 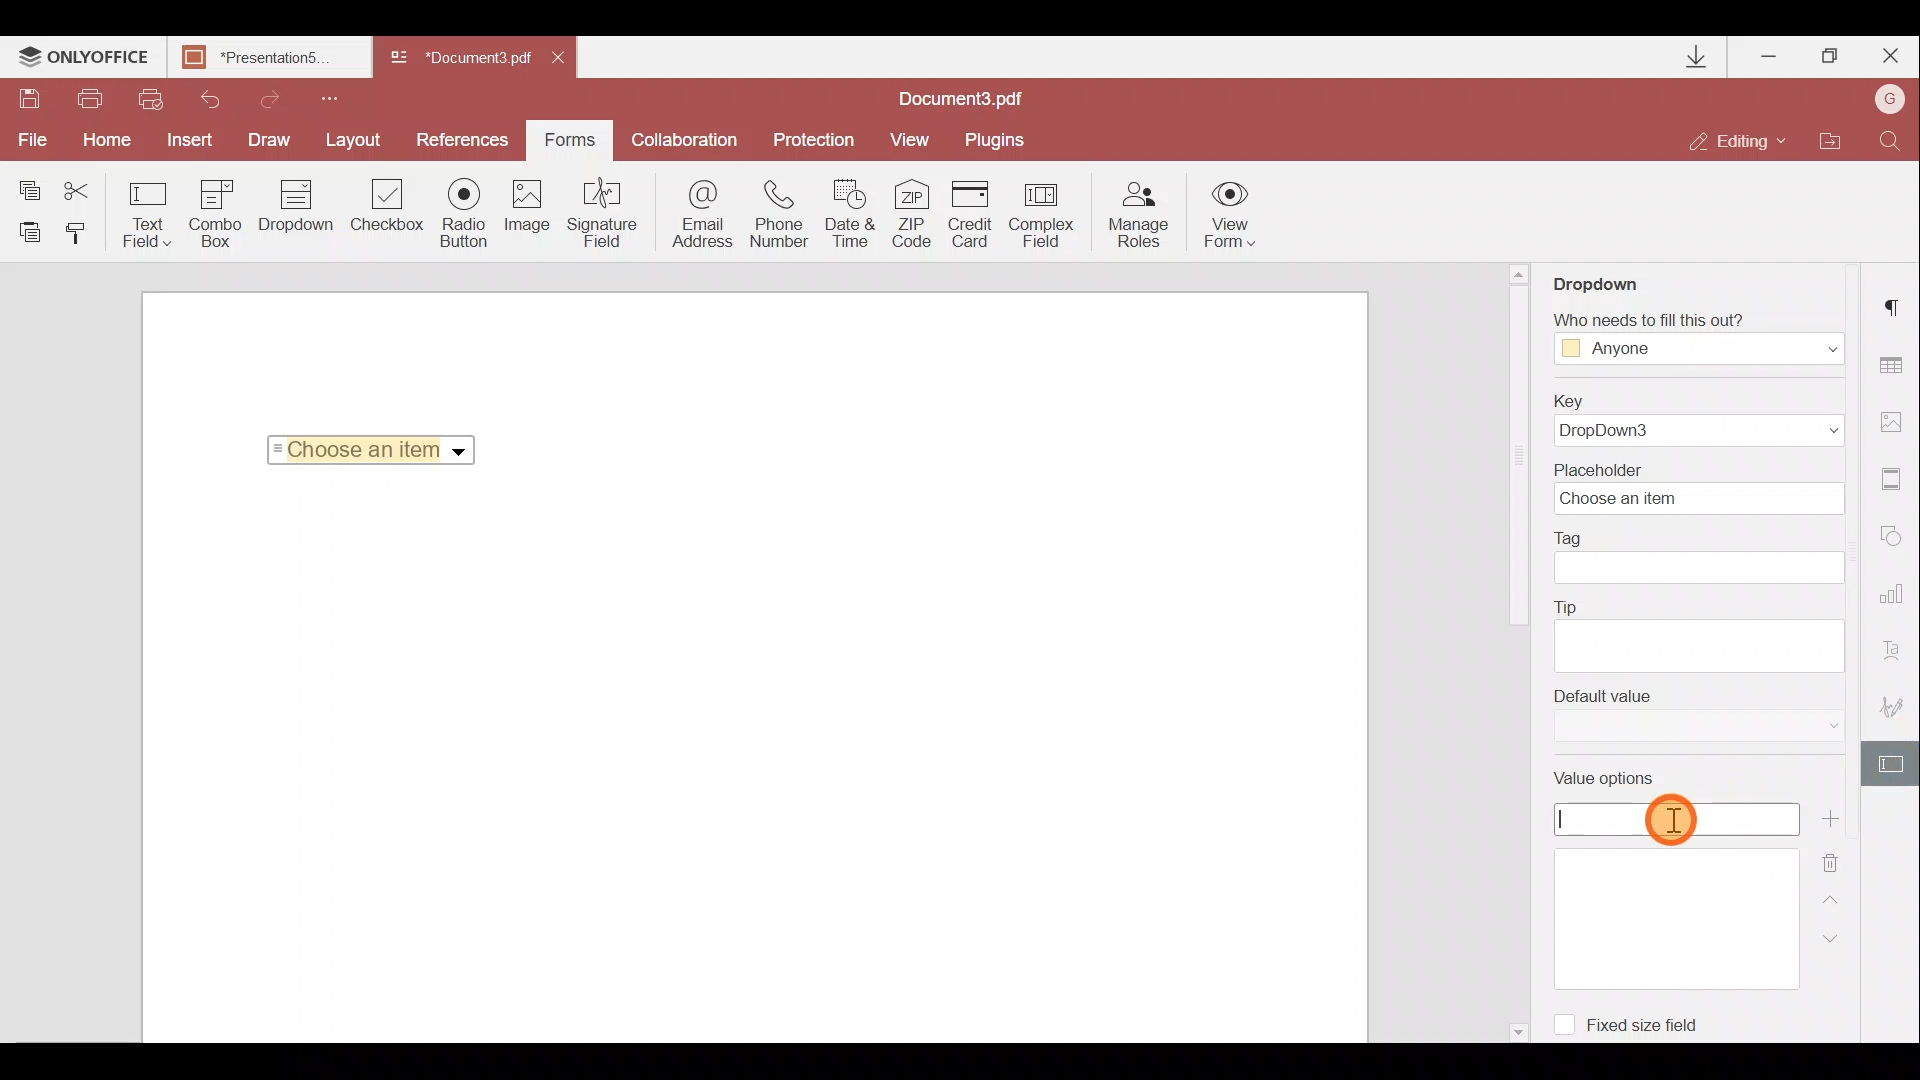 What do you see at coordinates (997, 141) in the screenshot?
I see `Plugins` at bounding box center [997, 141].